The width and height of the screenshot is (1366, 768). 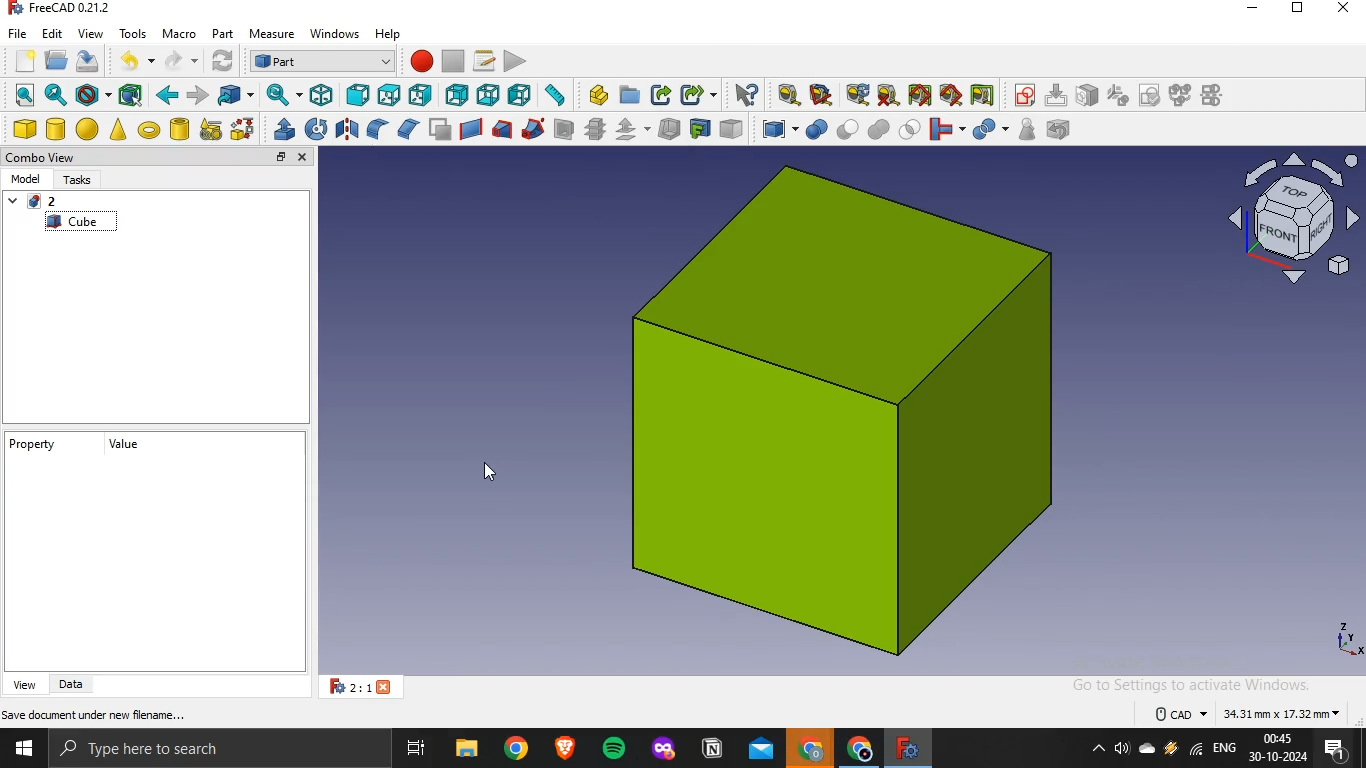 I want to click on save document , so click(x=96, y=716).